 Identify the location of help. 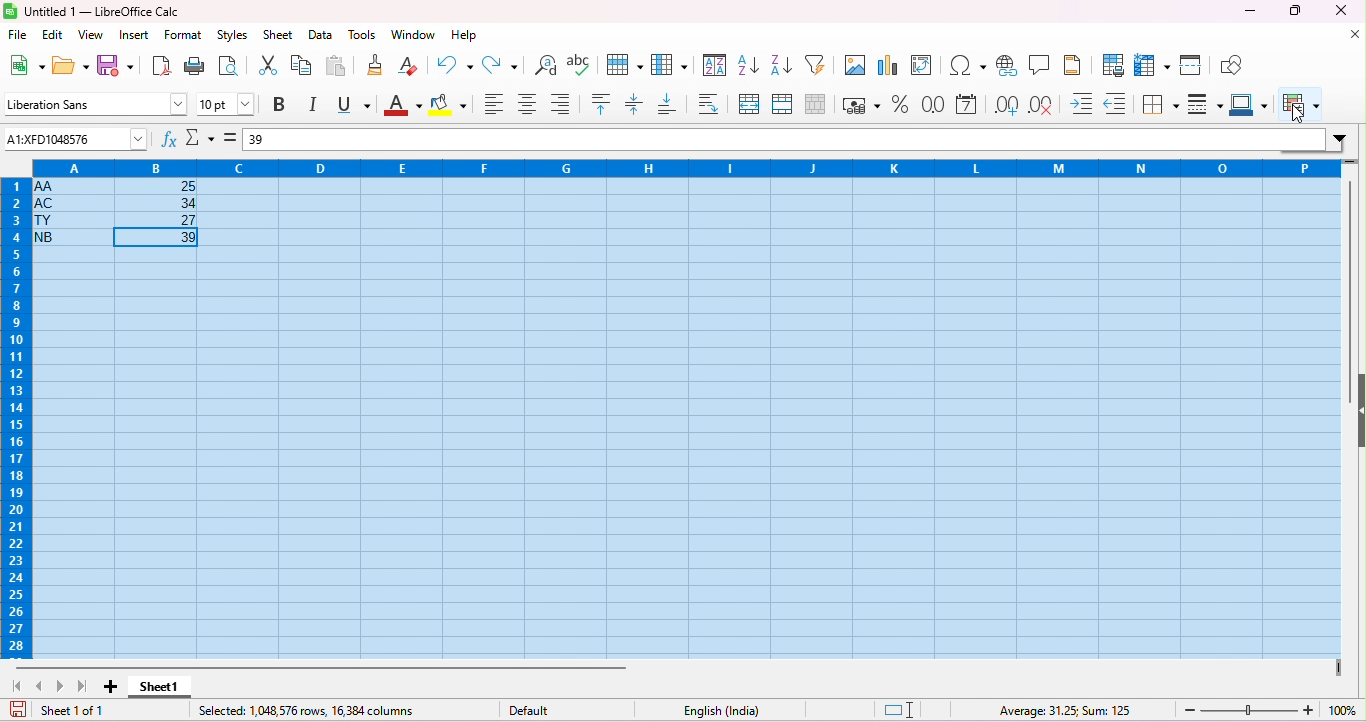
(464, 35).